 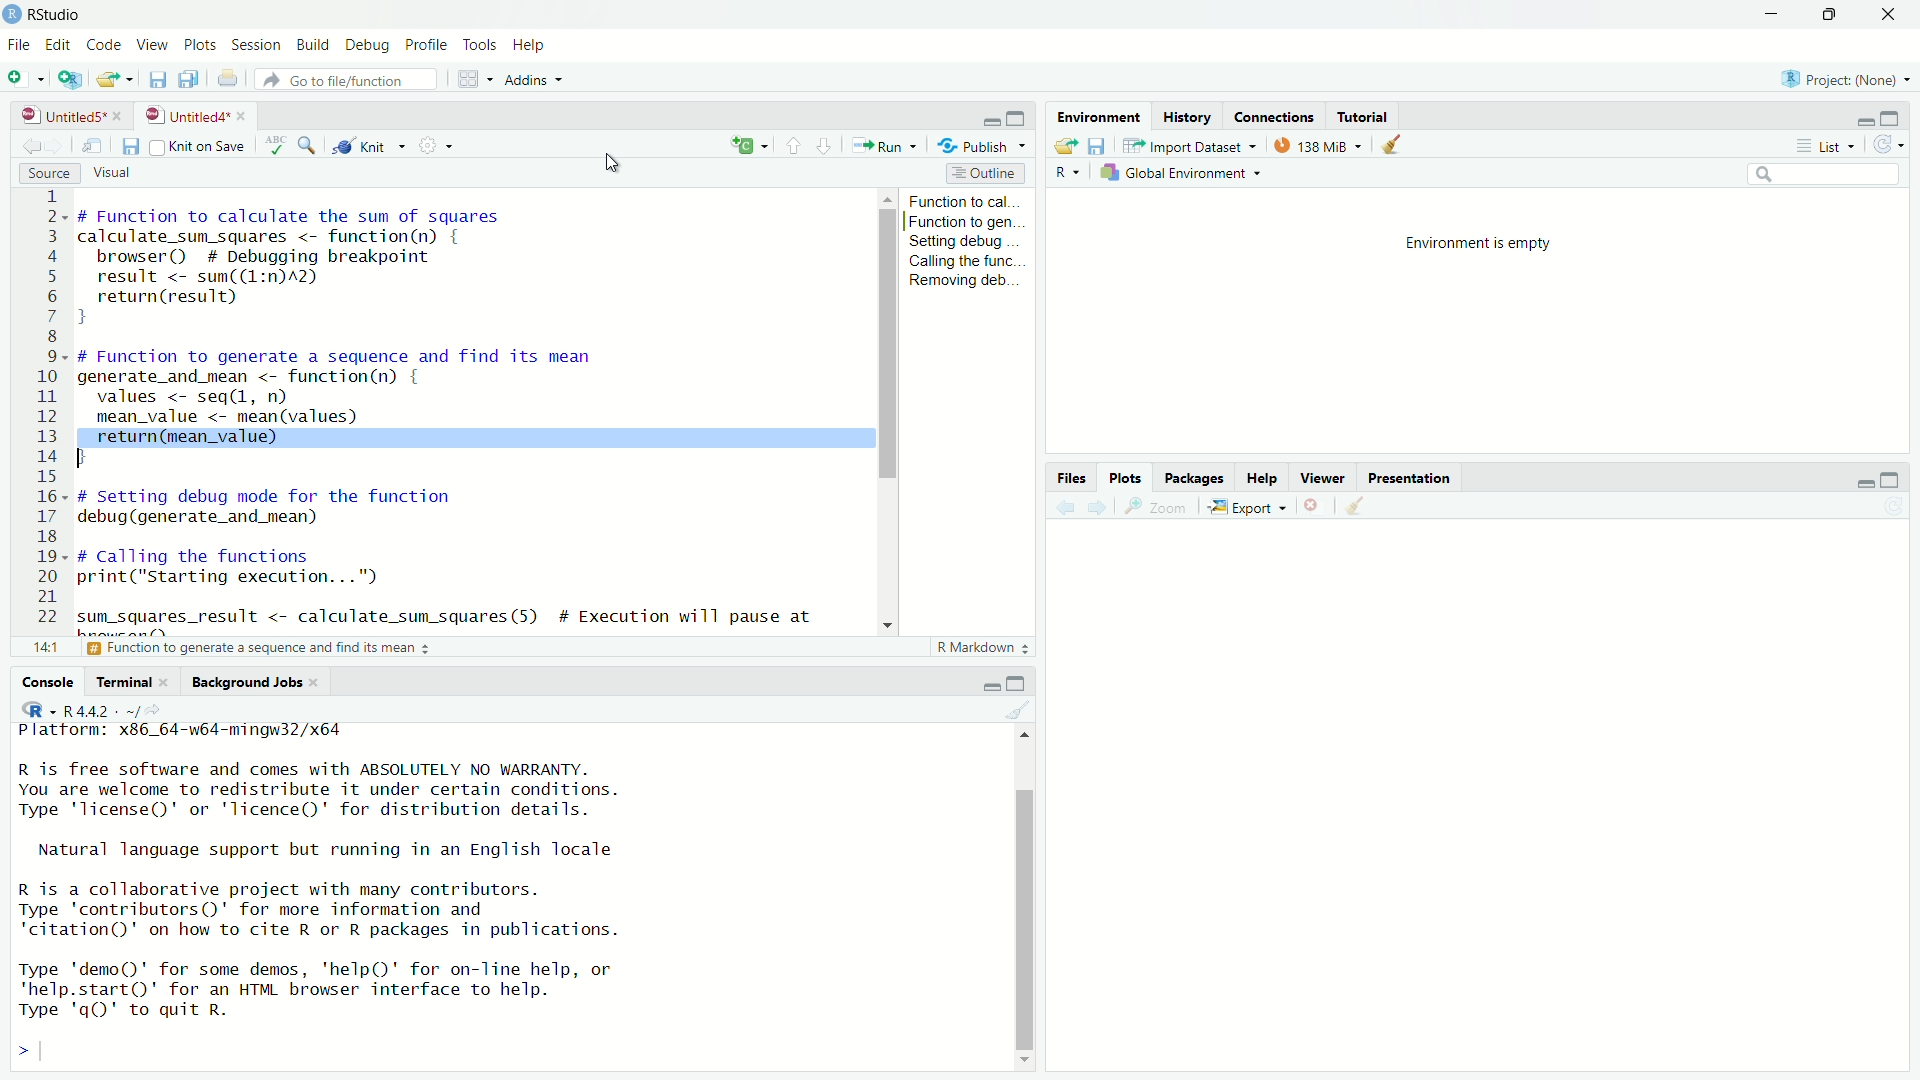 I want to click on print the current file, so click(x=231, y=78).